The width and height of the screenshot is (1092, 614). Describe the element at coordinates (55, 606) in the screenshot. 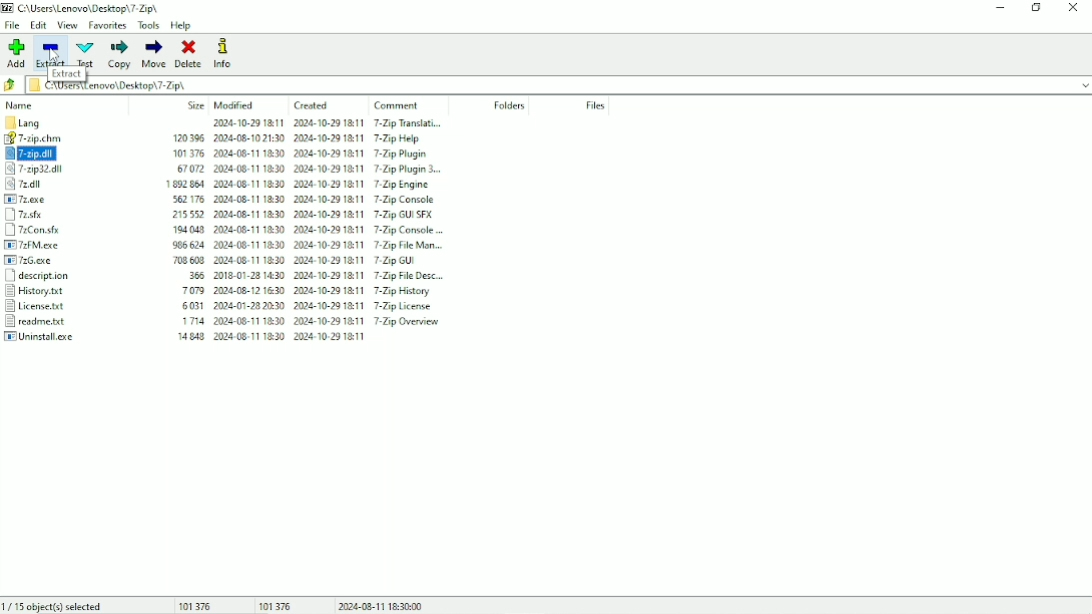

I see `1/15 object(s) selected` at that location.